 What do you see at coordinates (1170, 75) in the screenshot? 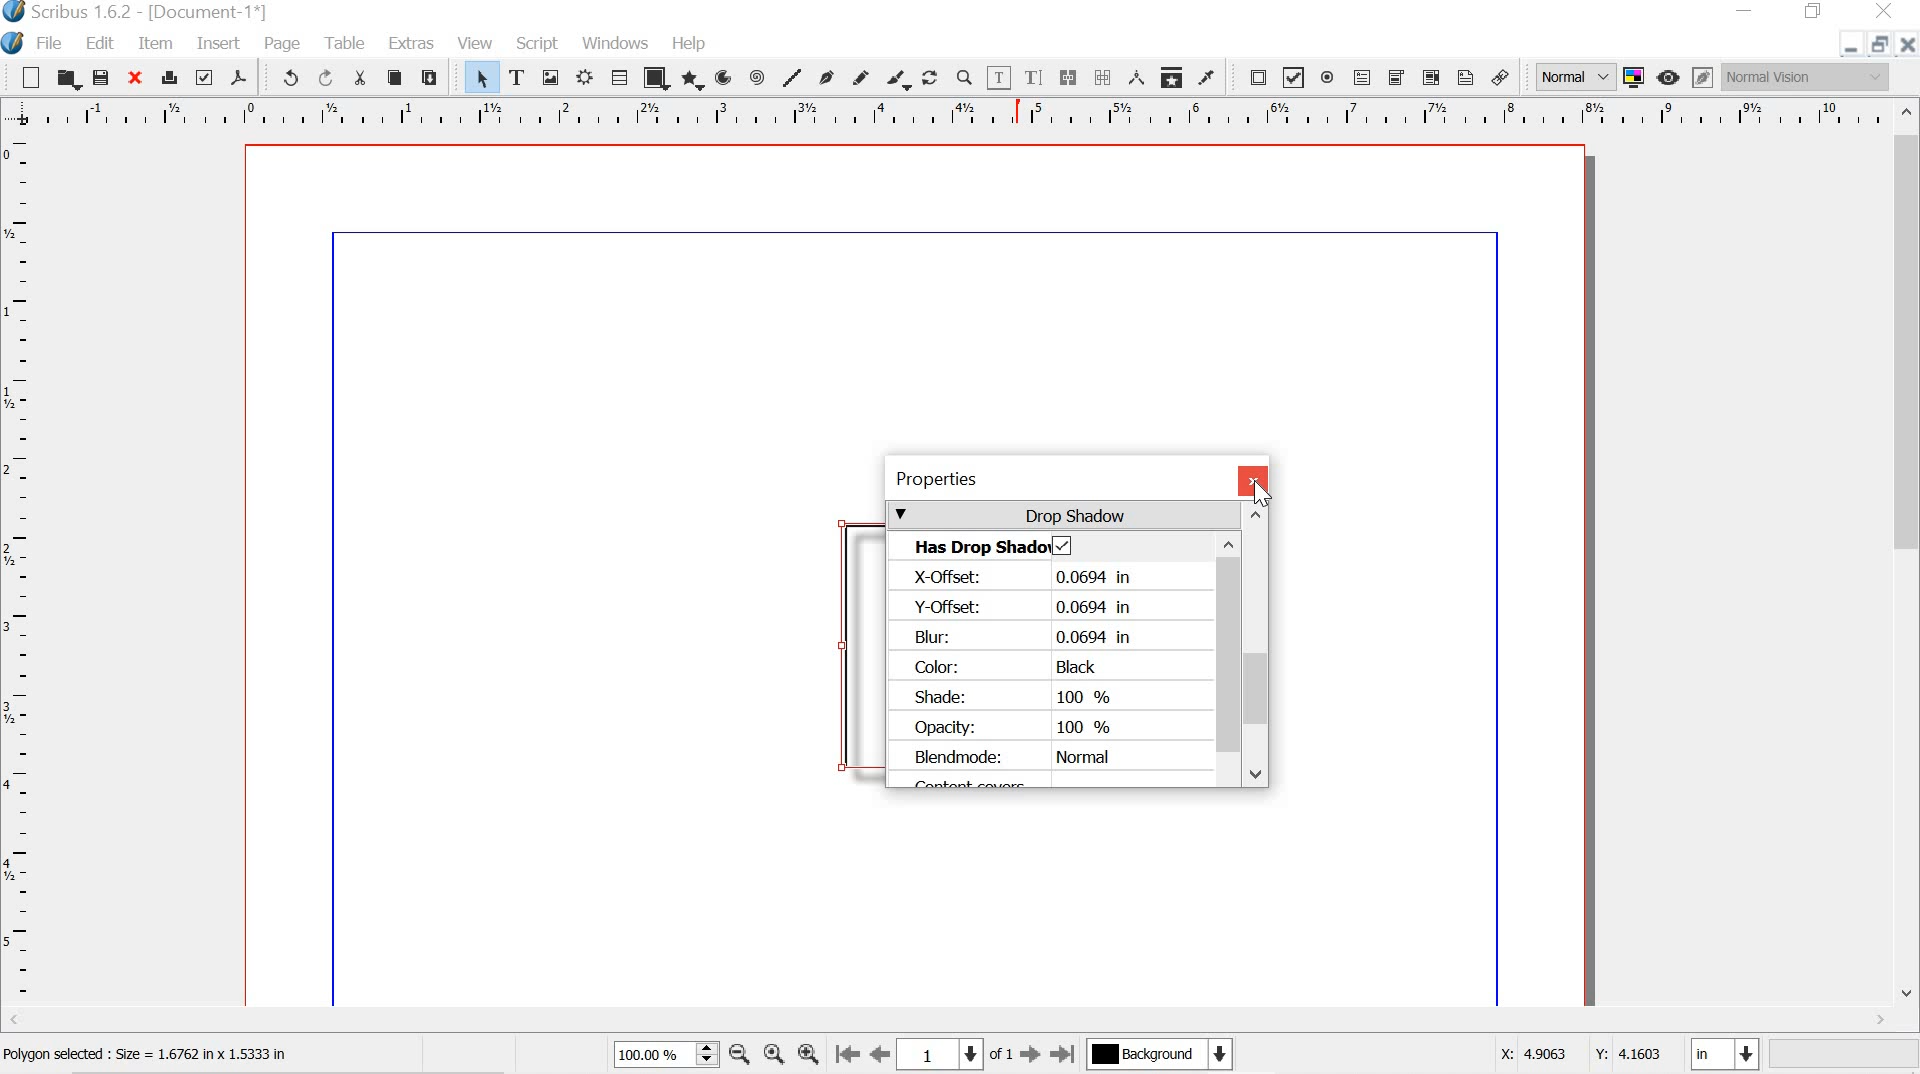
I see `copy item properties` at bounding box center [1170, 75].